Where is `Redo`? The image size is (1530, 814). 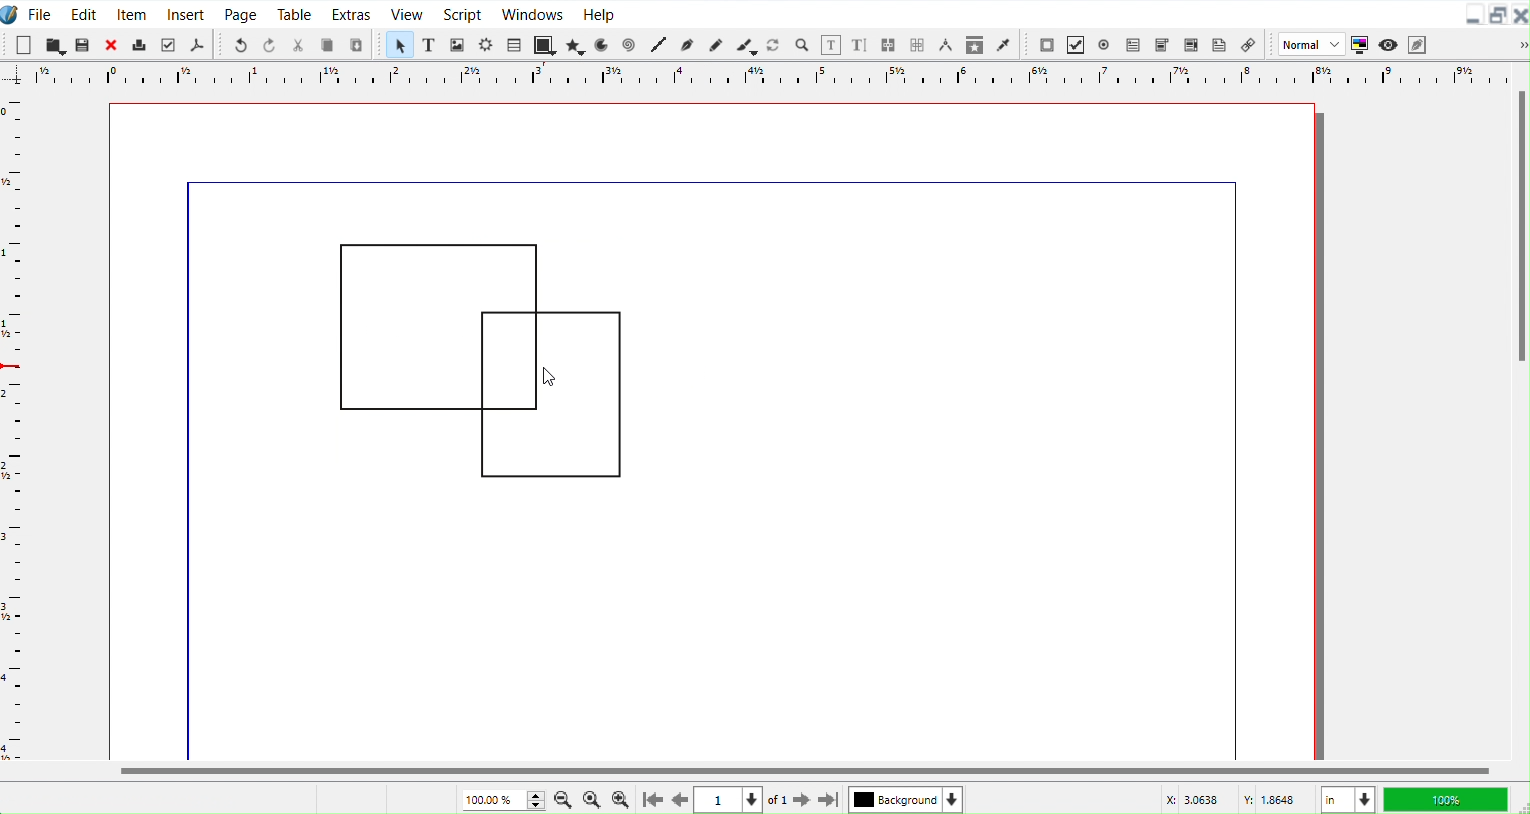
Redo is located at coordinates (269, 44).